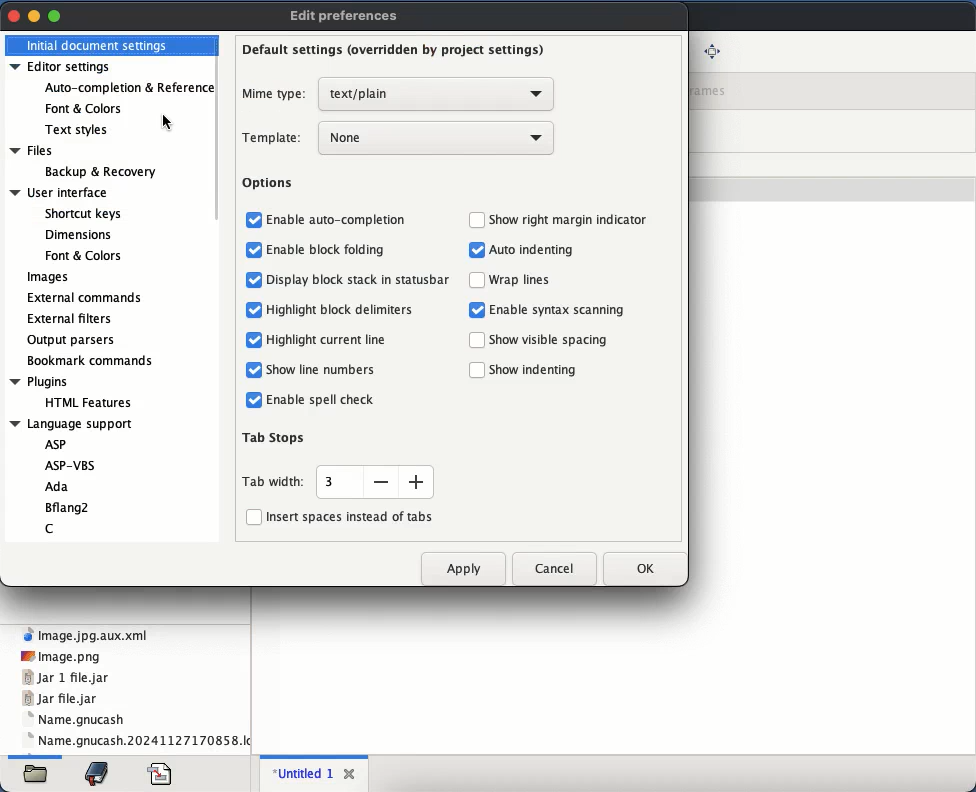 The image size is (976, 792). I want to click on tab stops, so click(274, 437).